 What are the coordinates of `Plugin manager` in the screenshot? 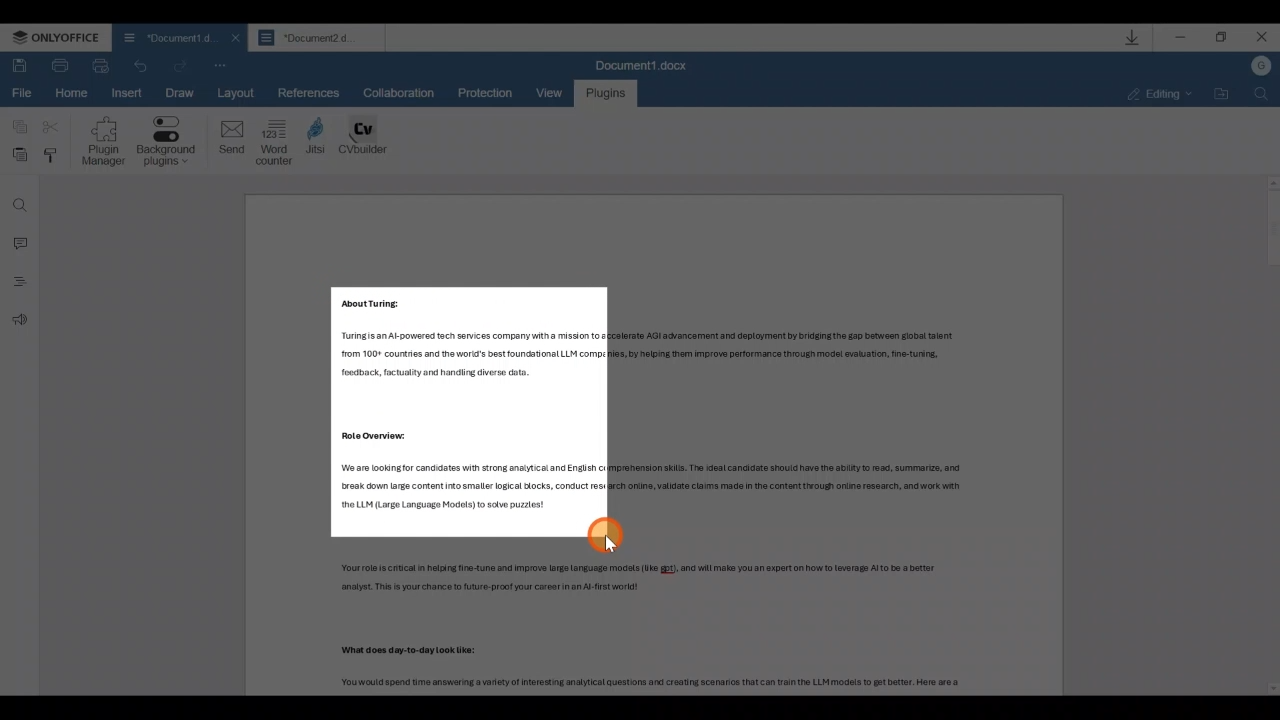 It's located at (102, 143).